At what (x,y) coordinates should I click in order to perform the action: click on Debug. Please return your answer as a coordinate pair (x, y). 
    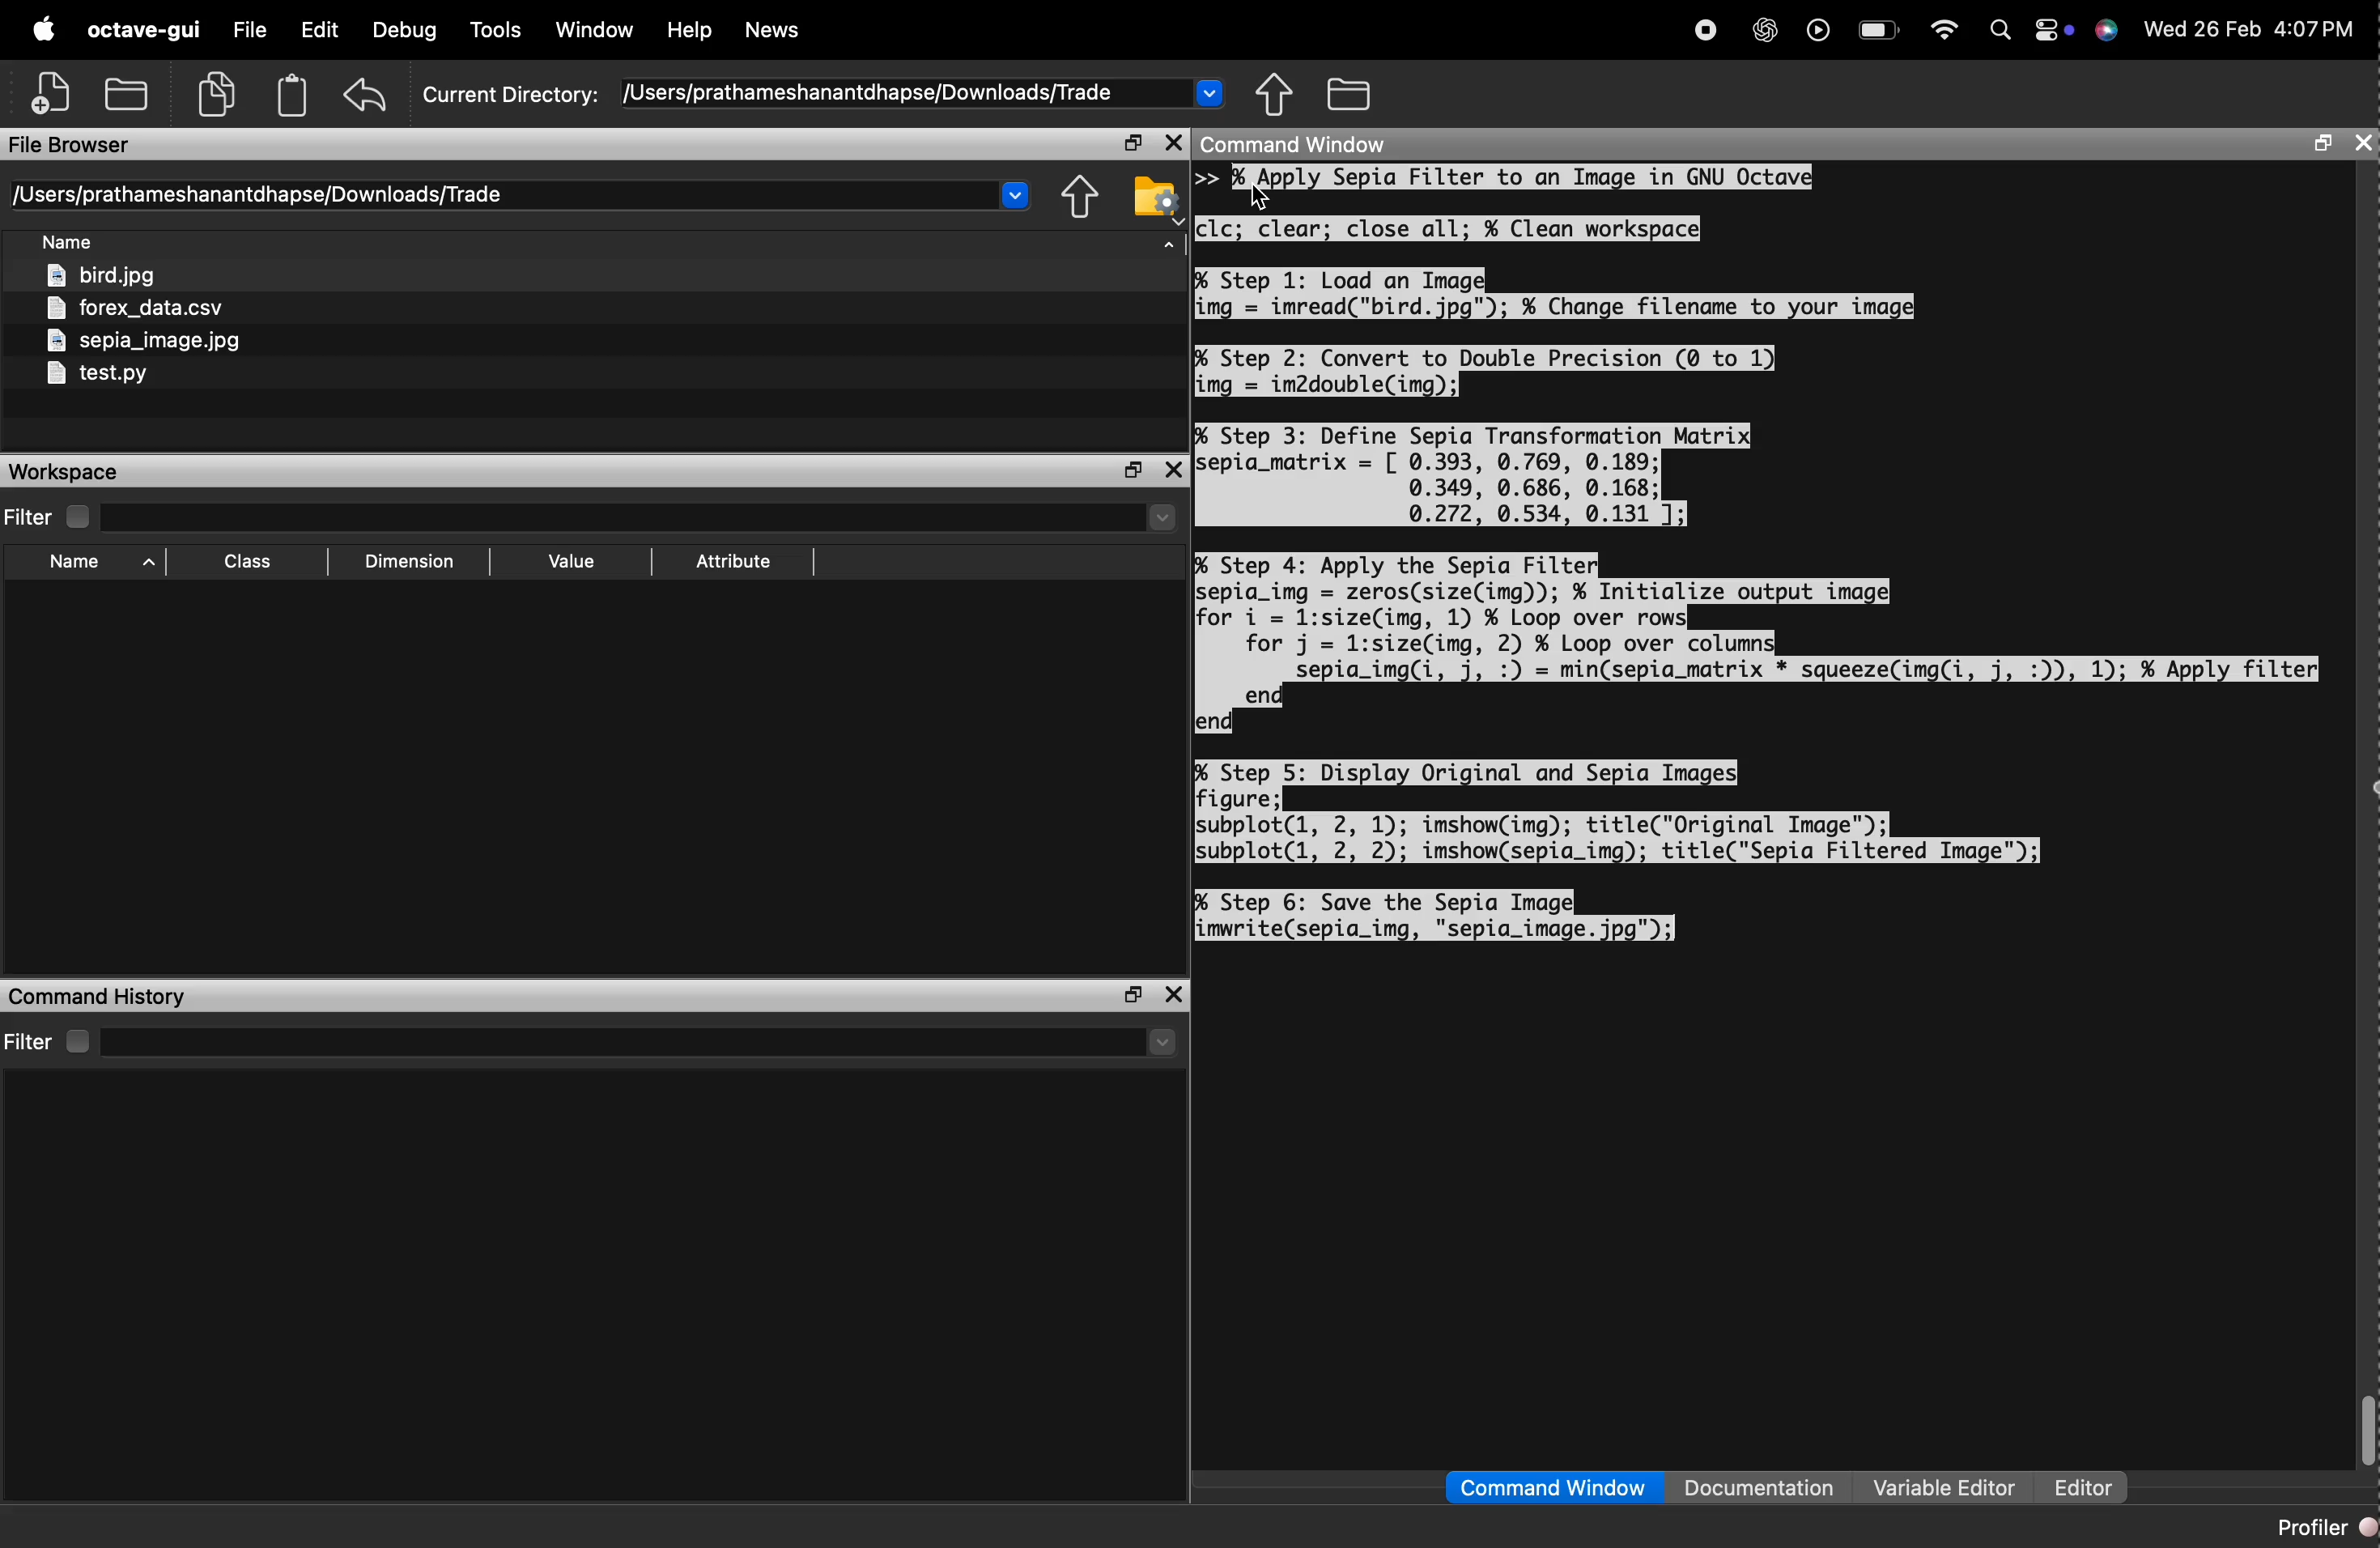
    Looking at the image, I should click on (405, 30).